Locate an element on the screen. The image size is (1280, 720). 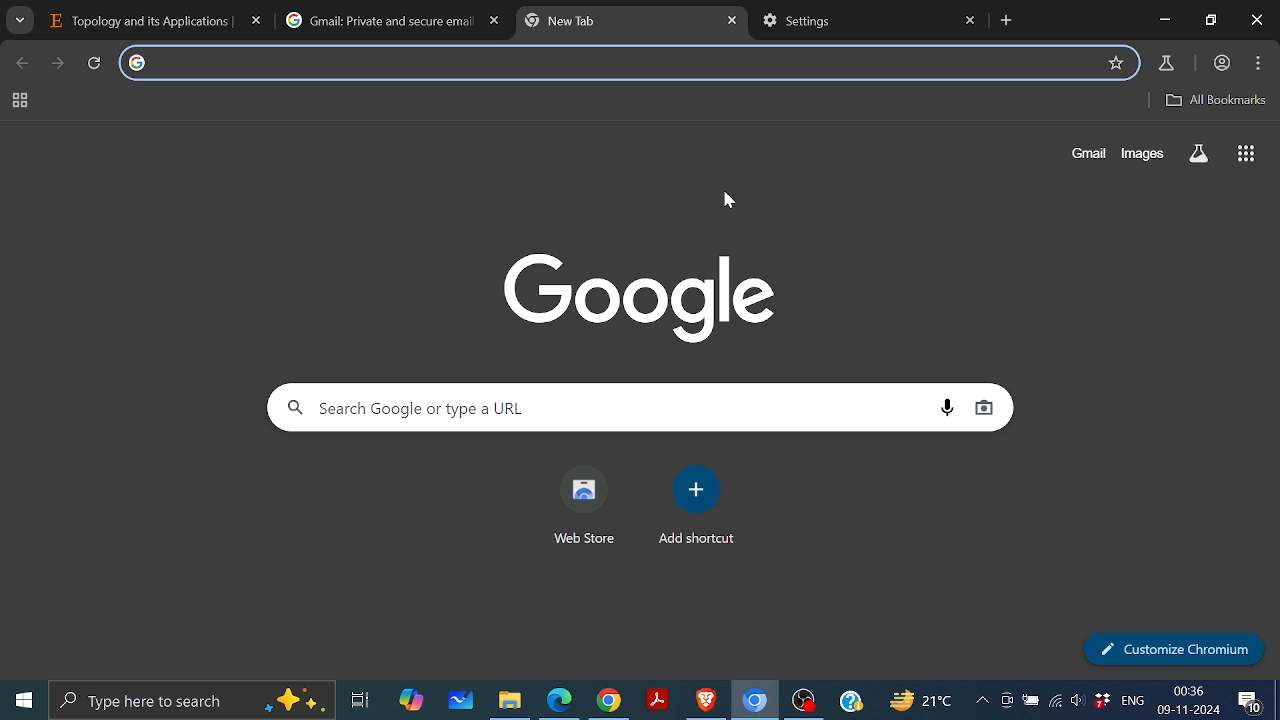
Gmail is located at coordinates (1088, 154).